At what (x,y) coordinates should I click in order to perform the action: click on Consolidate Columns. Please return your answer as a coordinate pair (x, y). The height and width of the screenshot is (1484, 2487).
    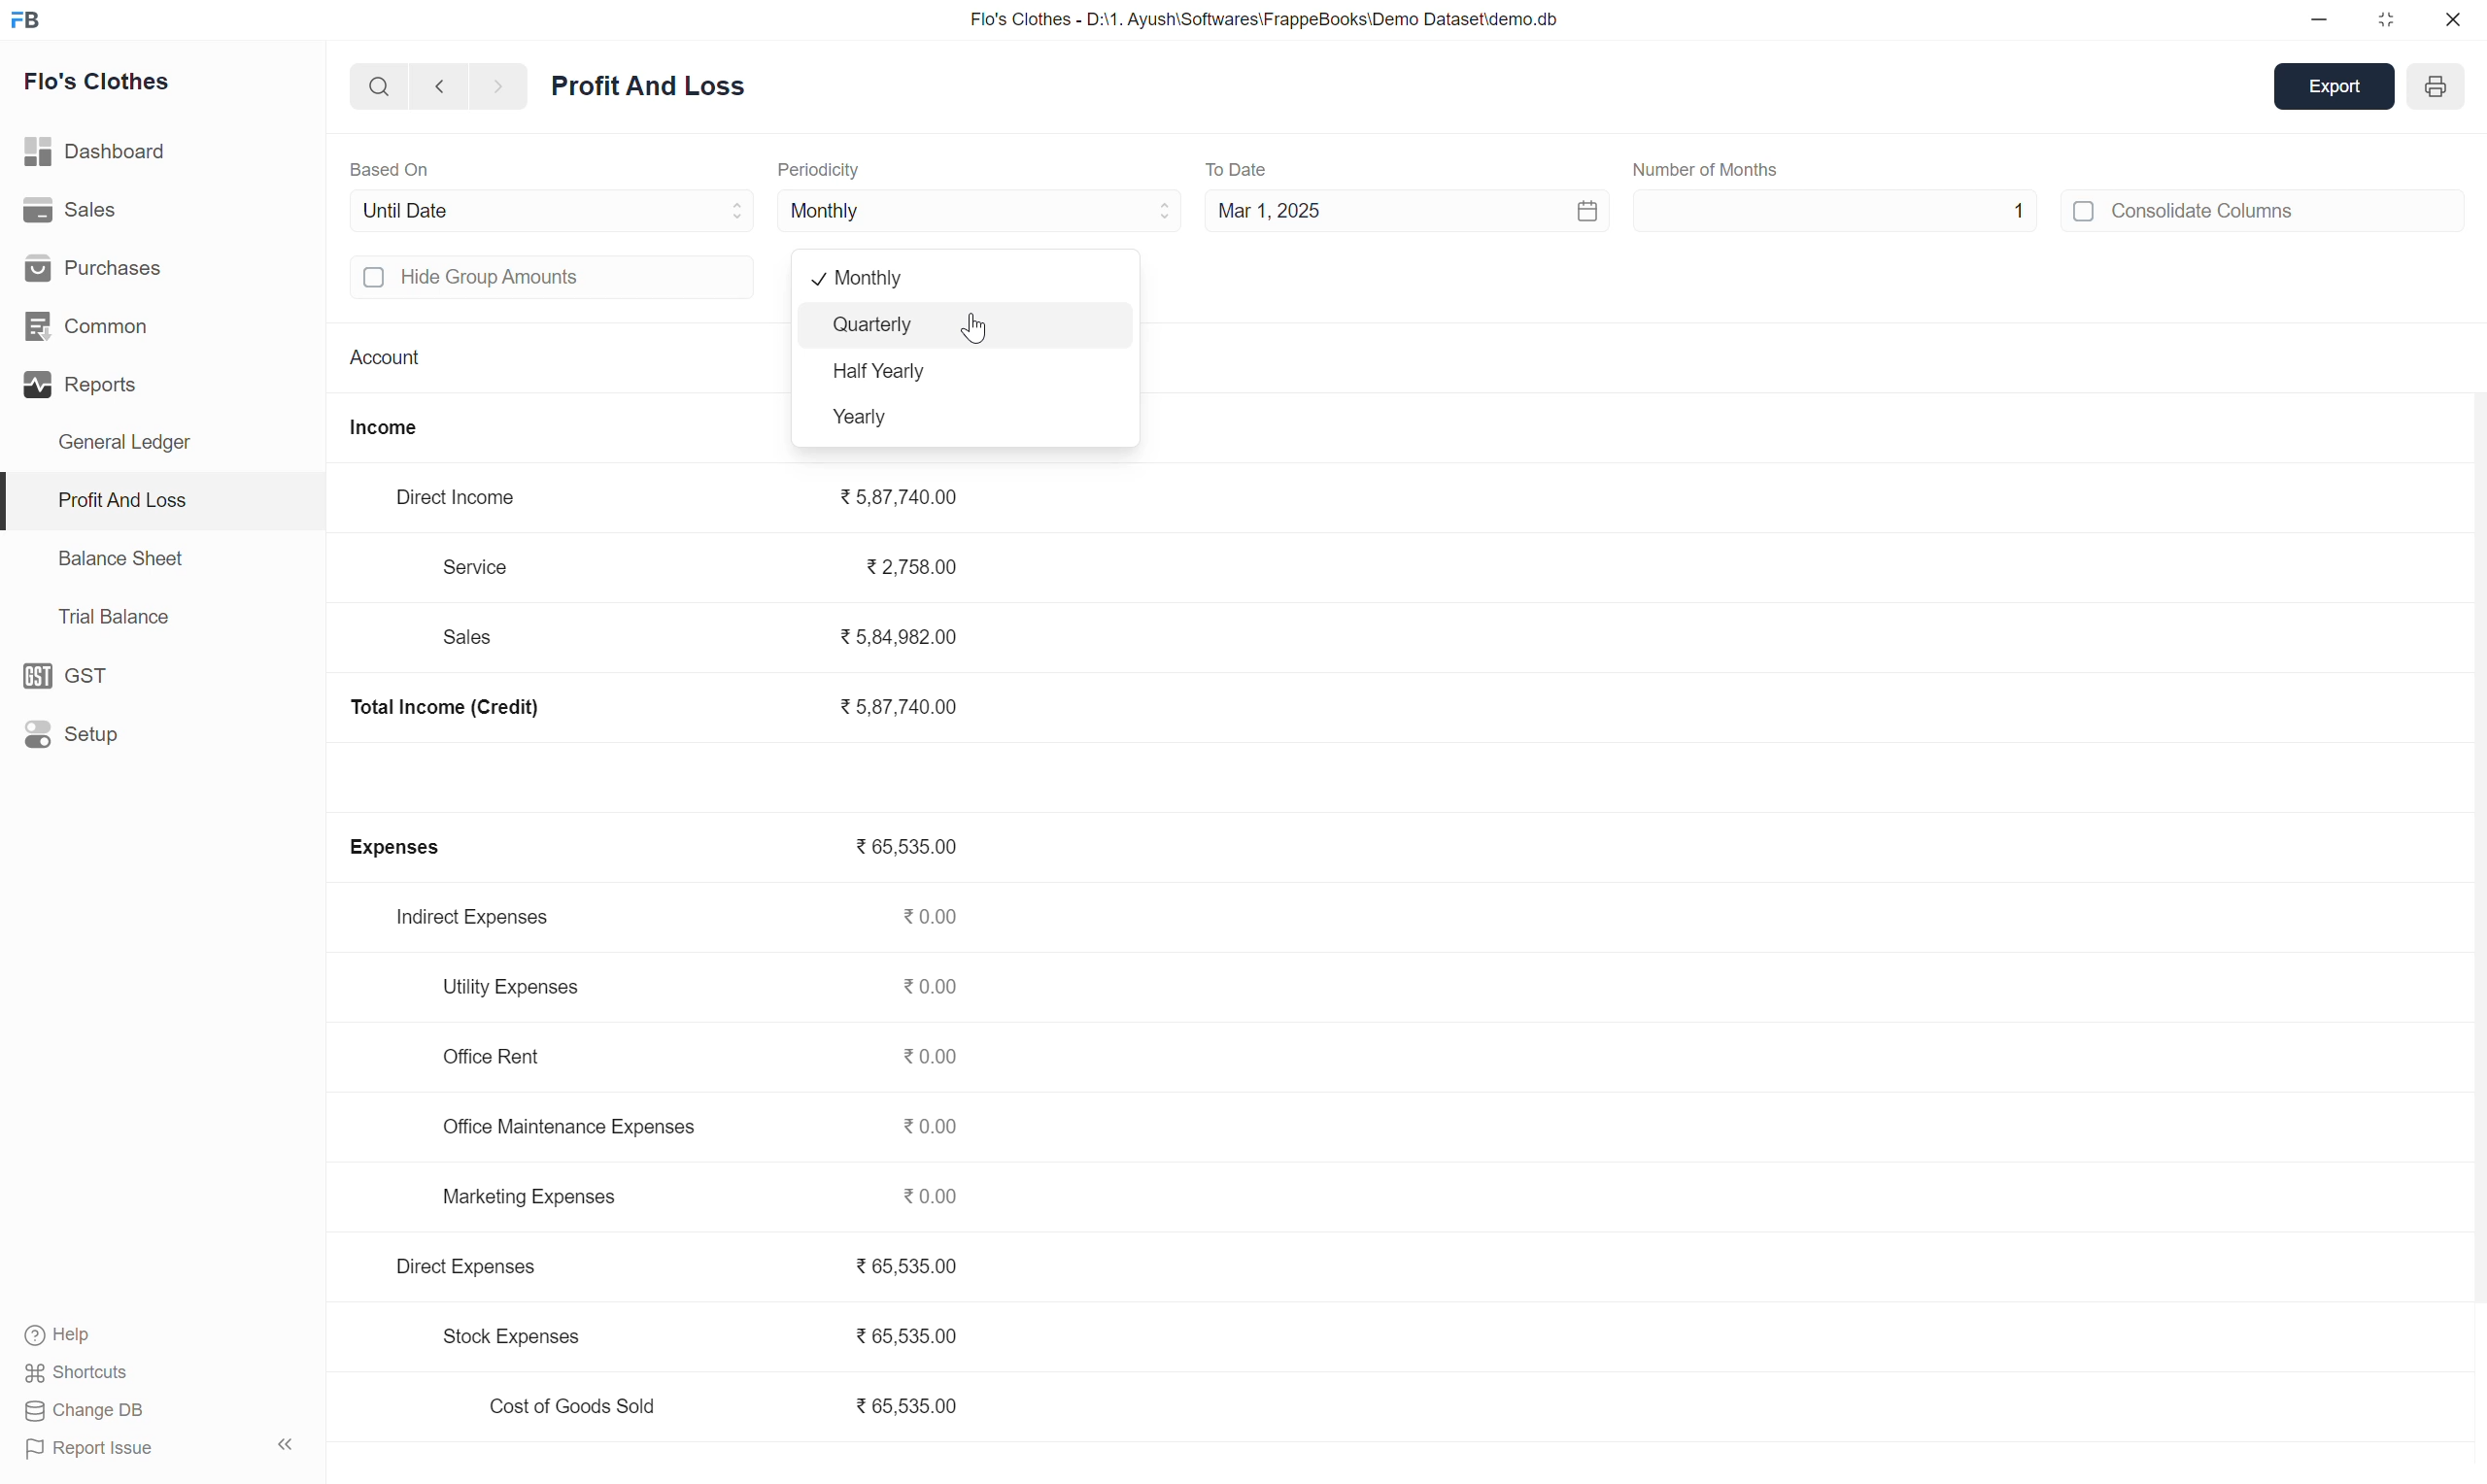
    Looking at the image, I should click on (2189, 216).